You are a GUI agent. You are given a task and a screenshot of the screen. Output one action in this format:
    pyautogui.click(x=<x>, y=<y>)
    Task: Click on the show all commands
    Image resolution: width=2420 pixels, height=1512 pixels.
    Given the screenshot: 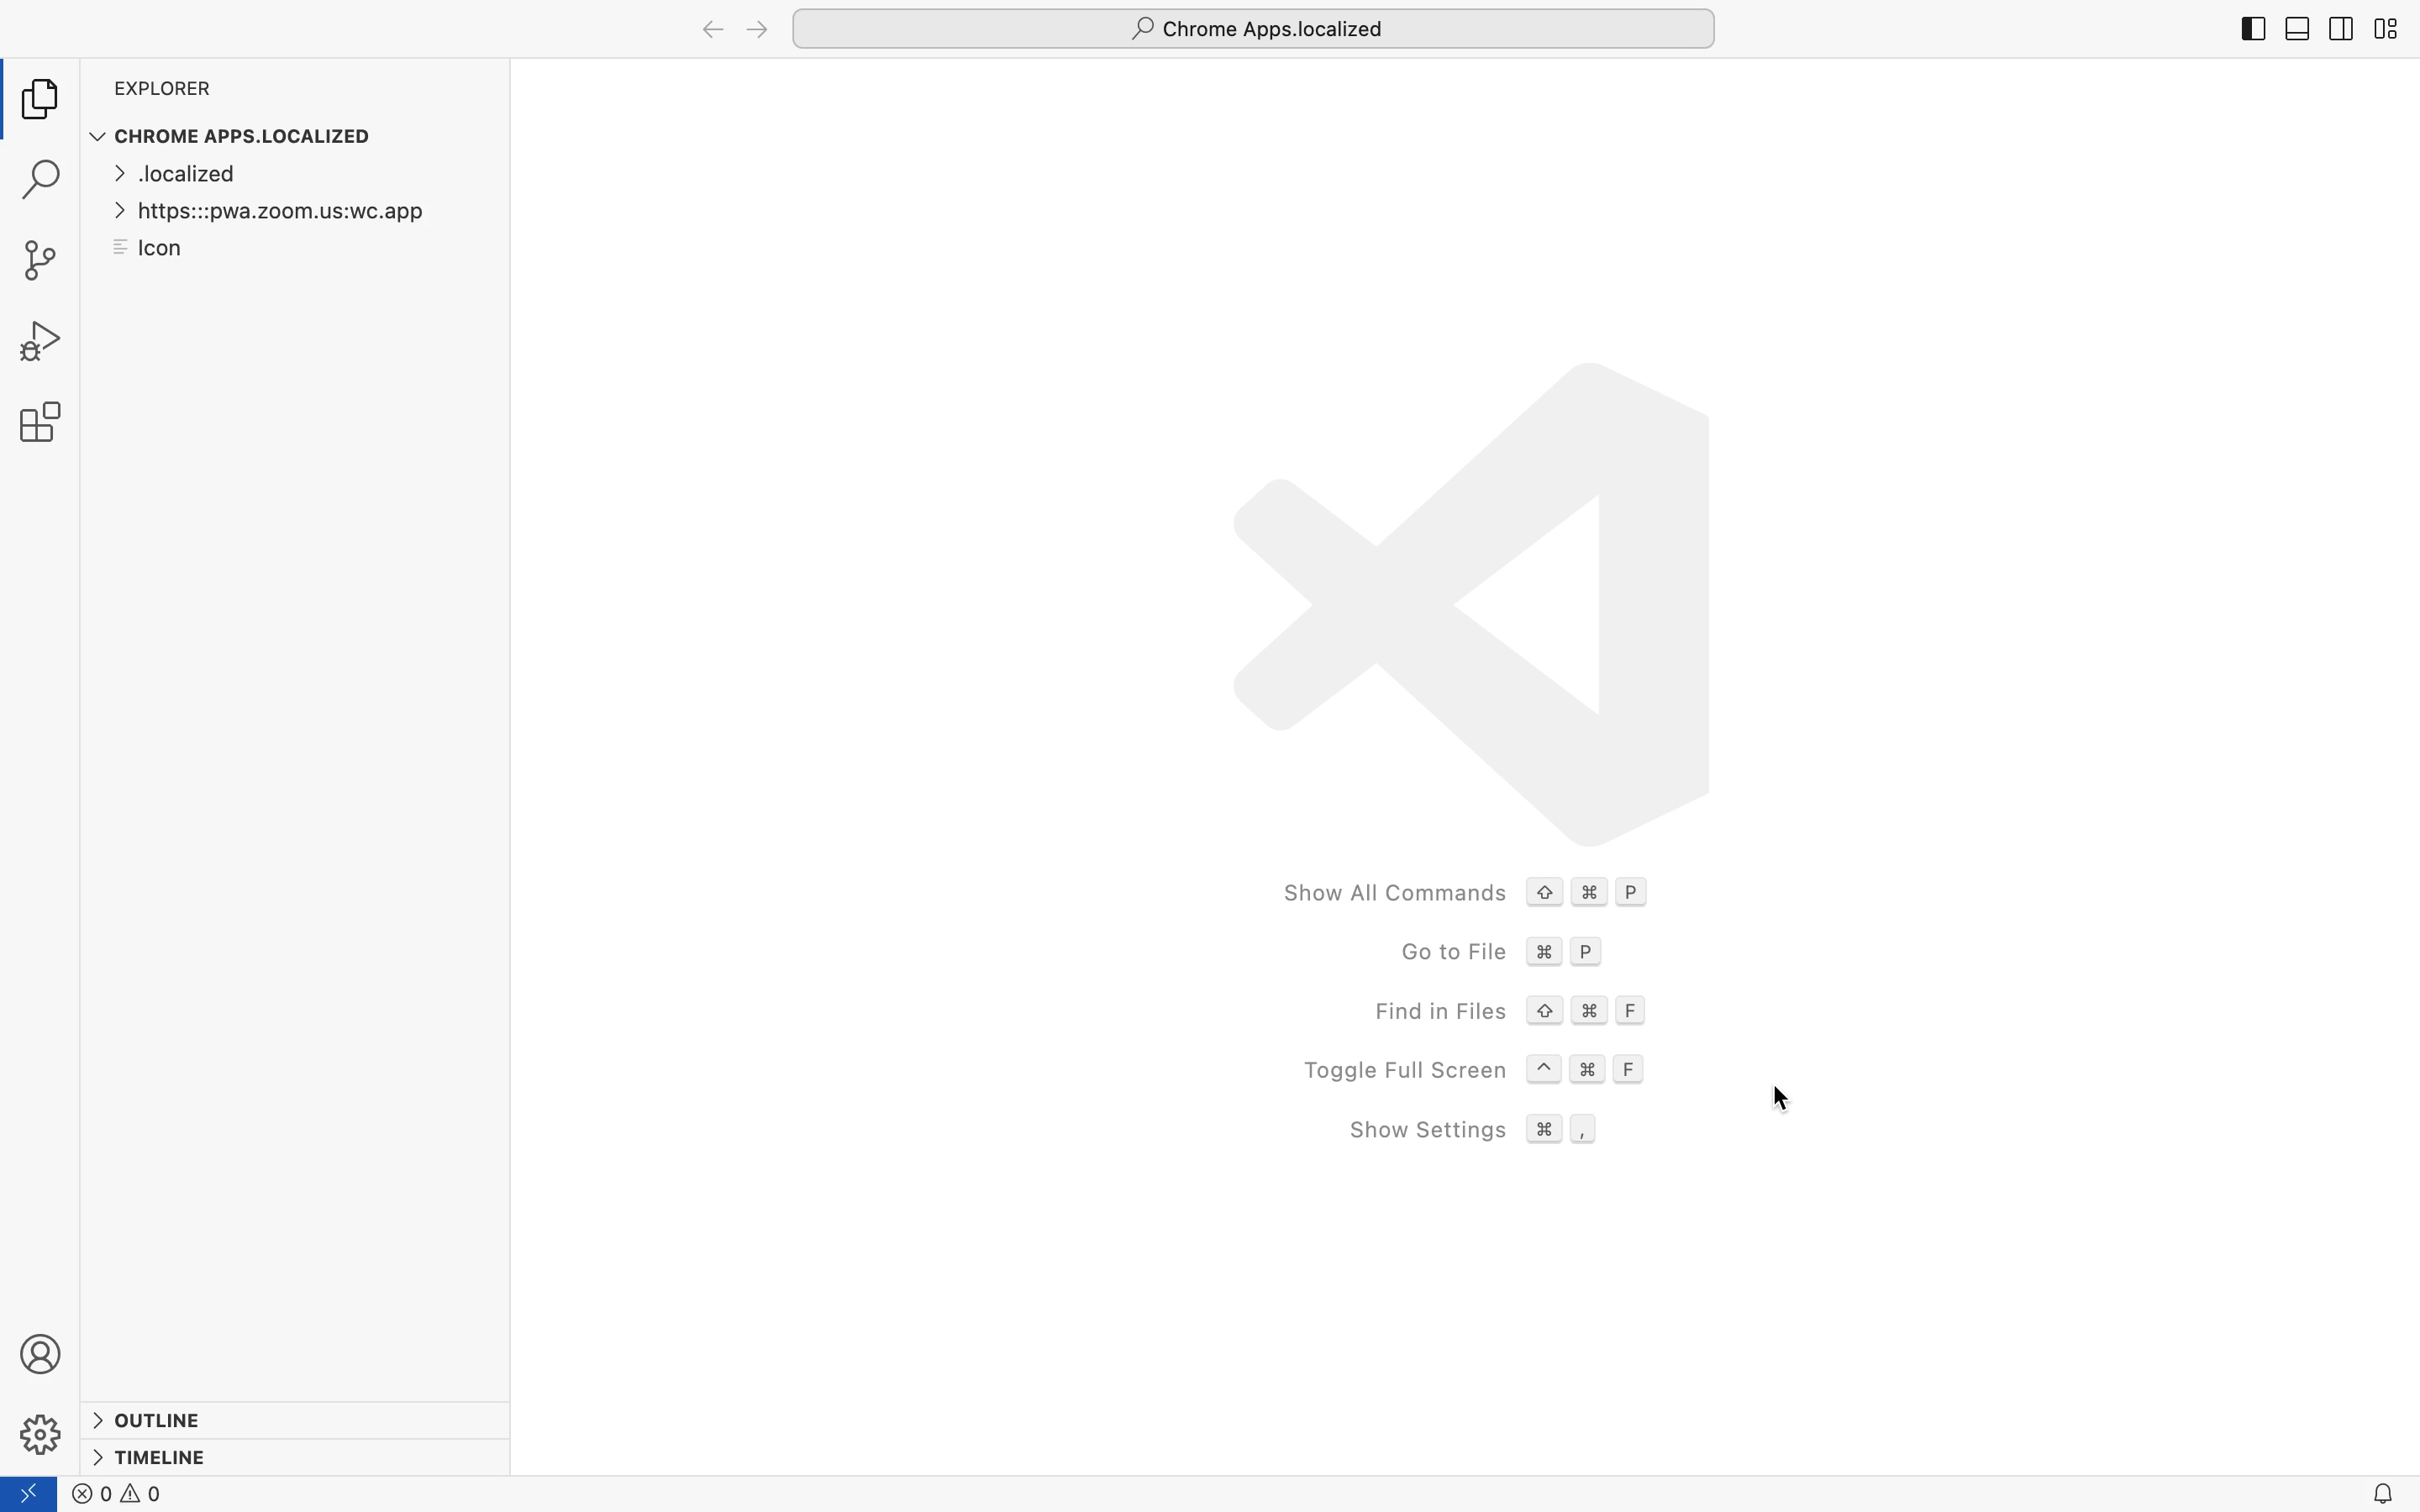 What is the action you would take?
    pyautogui.click(x=1479, y=890)
    